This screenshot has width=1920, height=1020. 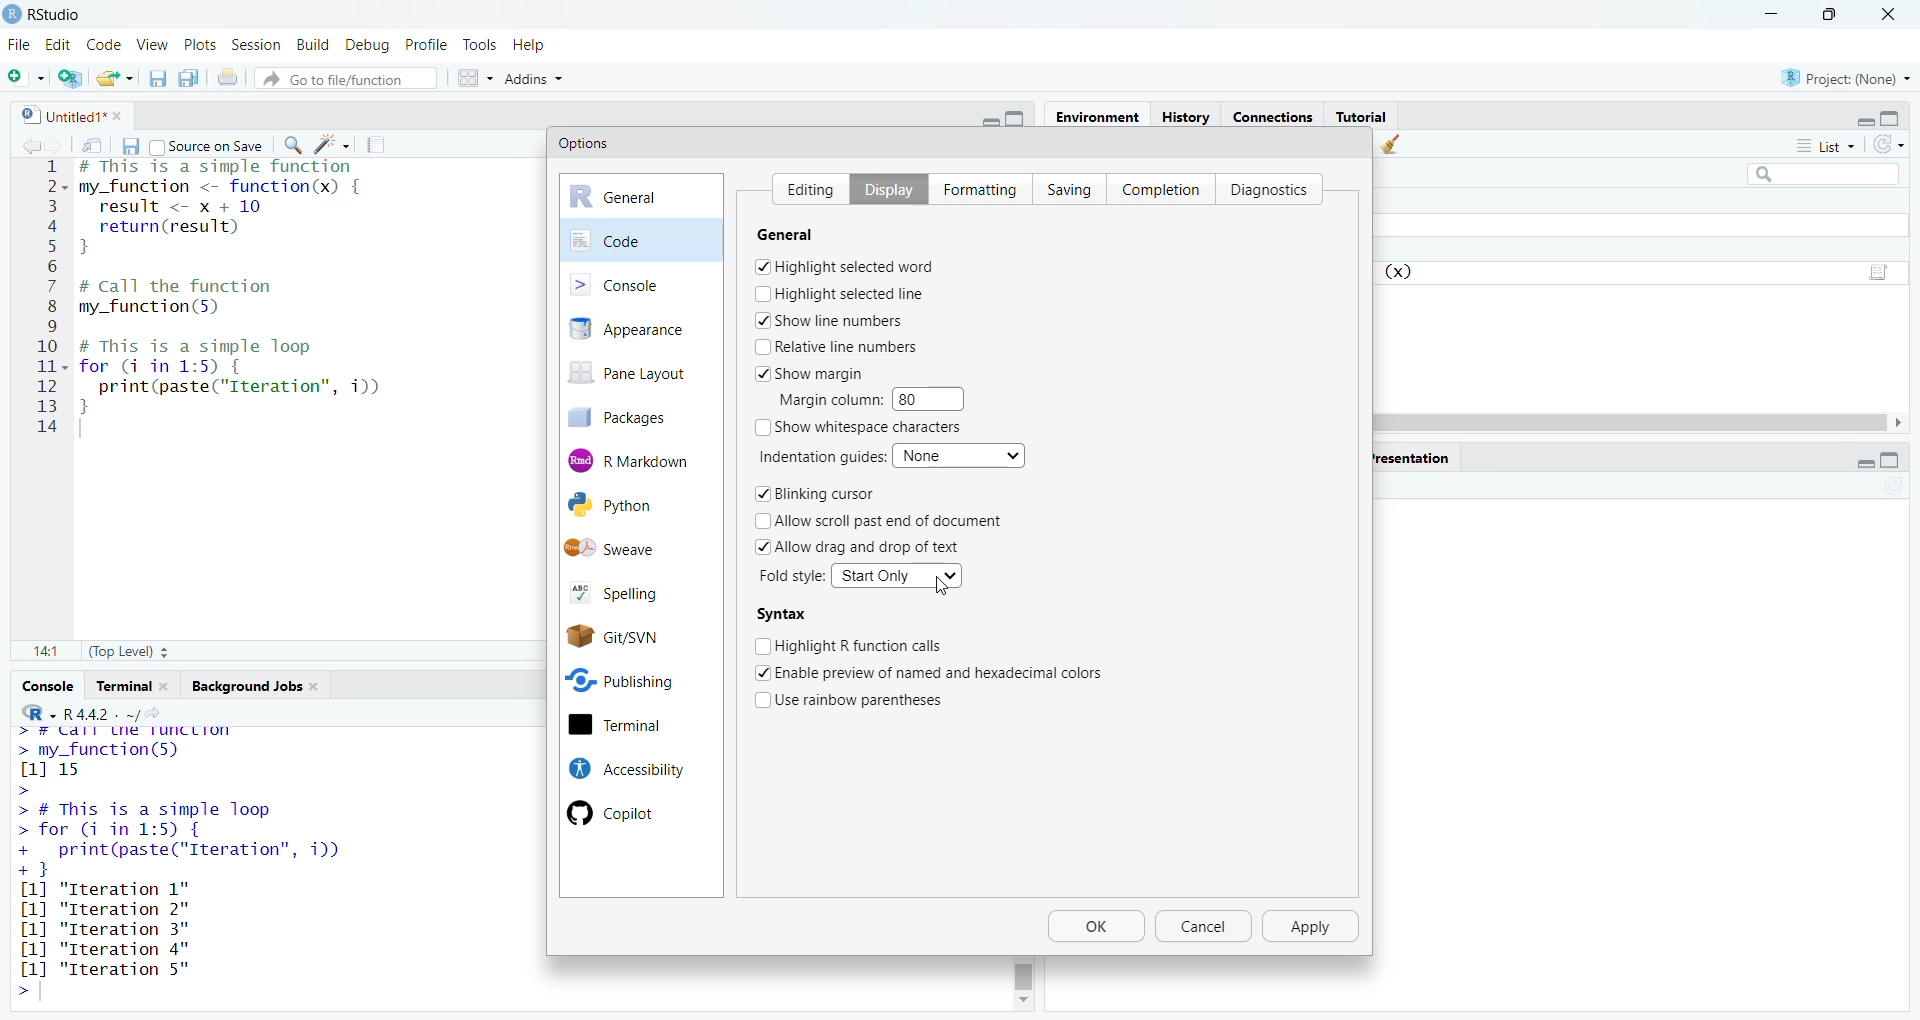 I want to click on Options, so click(x=585, y=143).